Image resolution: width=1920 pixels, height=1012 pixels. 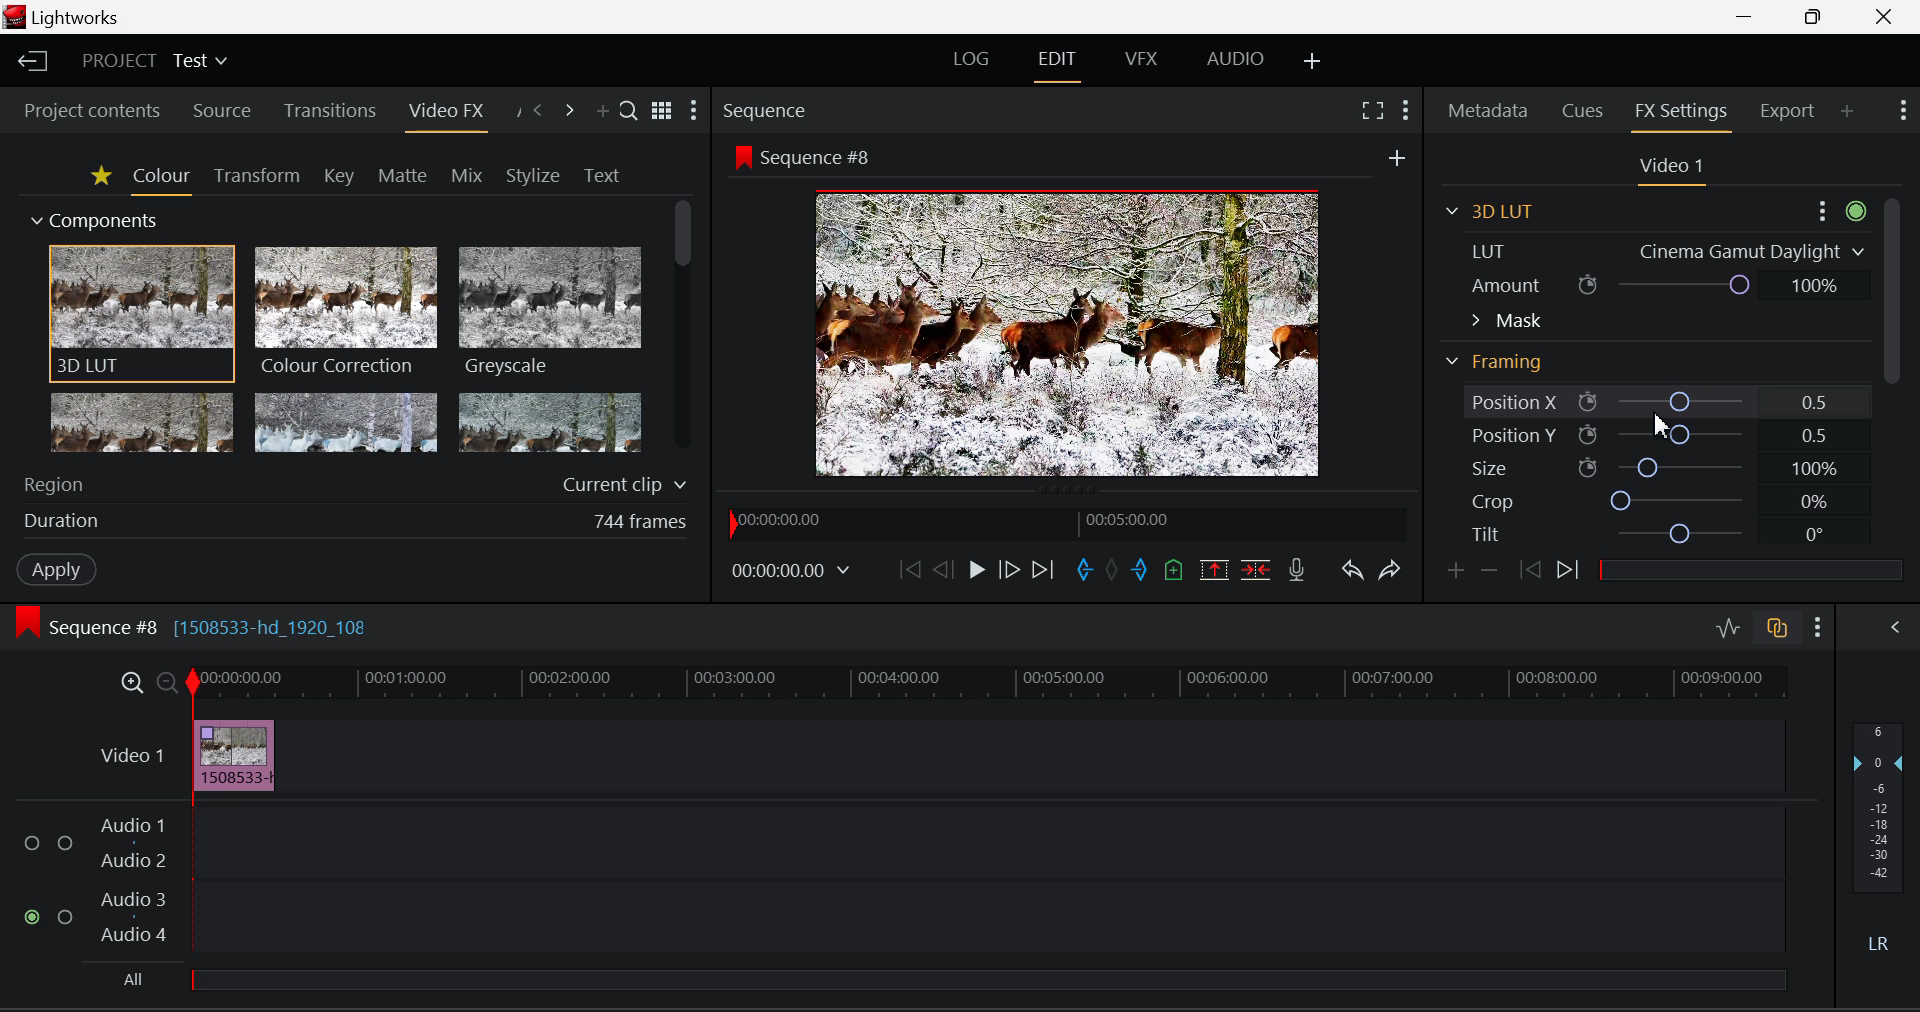 I want to click on Mark Out, so click(x=1140, y=570).